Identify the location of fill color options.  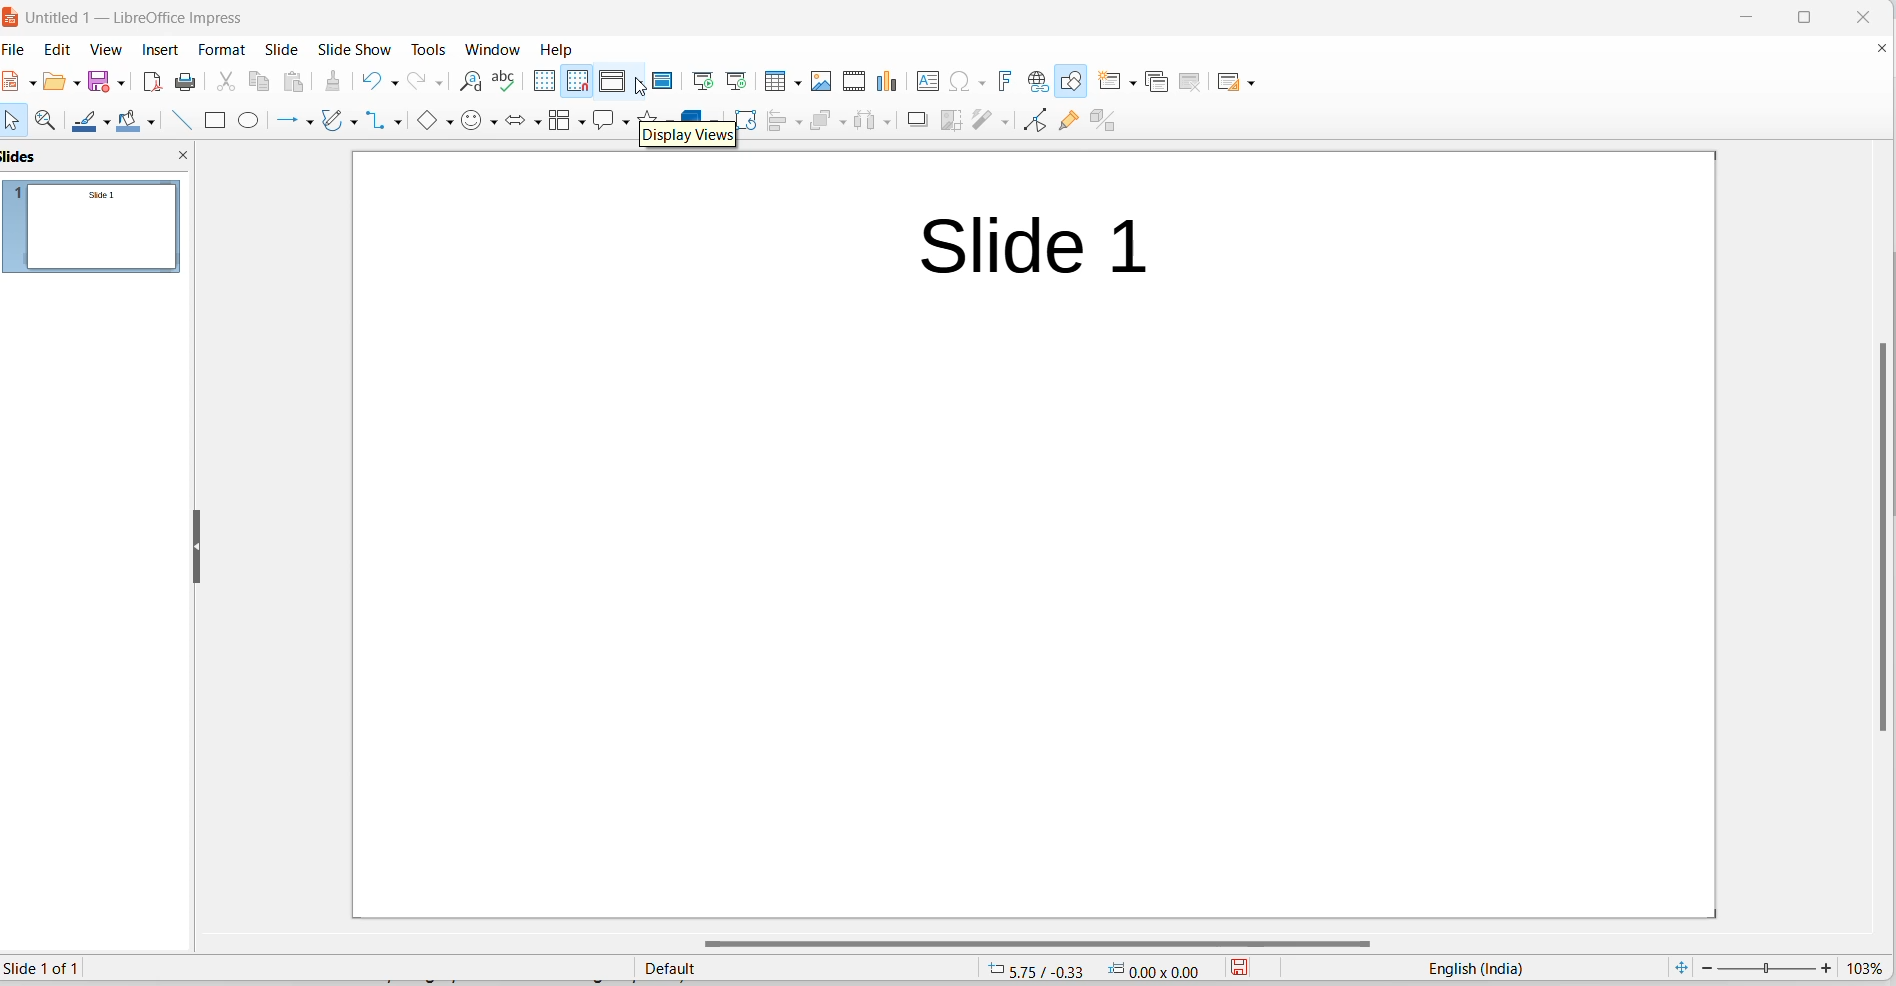
(155, 120).